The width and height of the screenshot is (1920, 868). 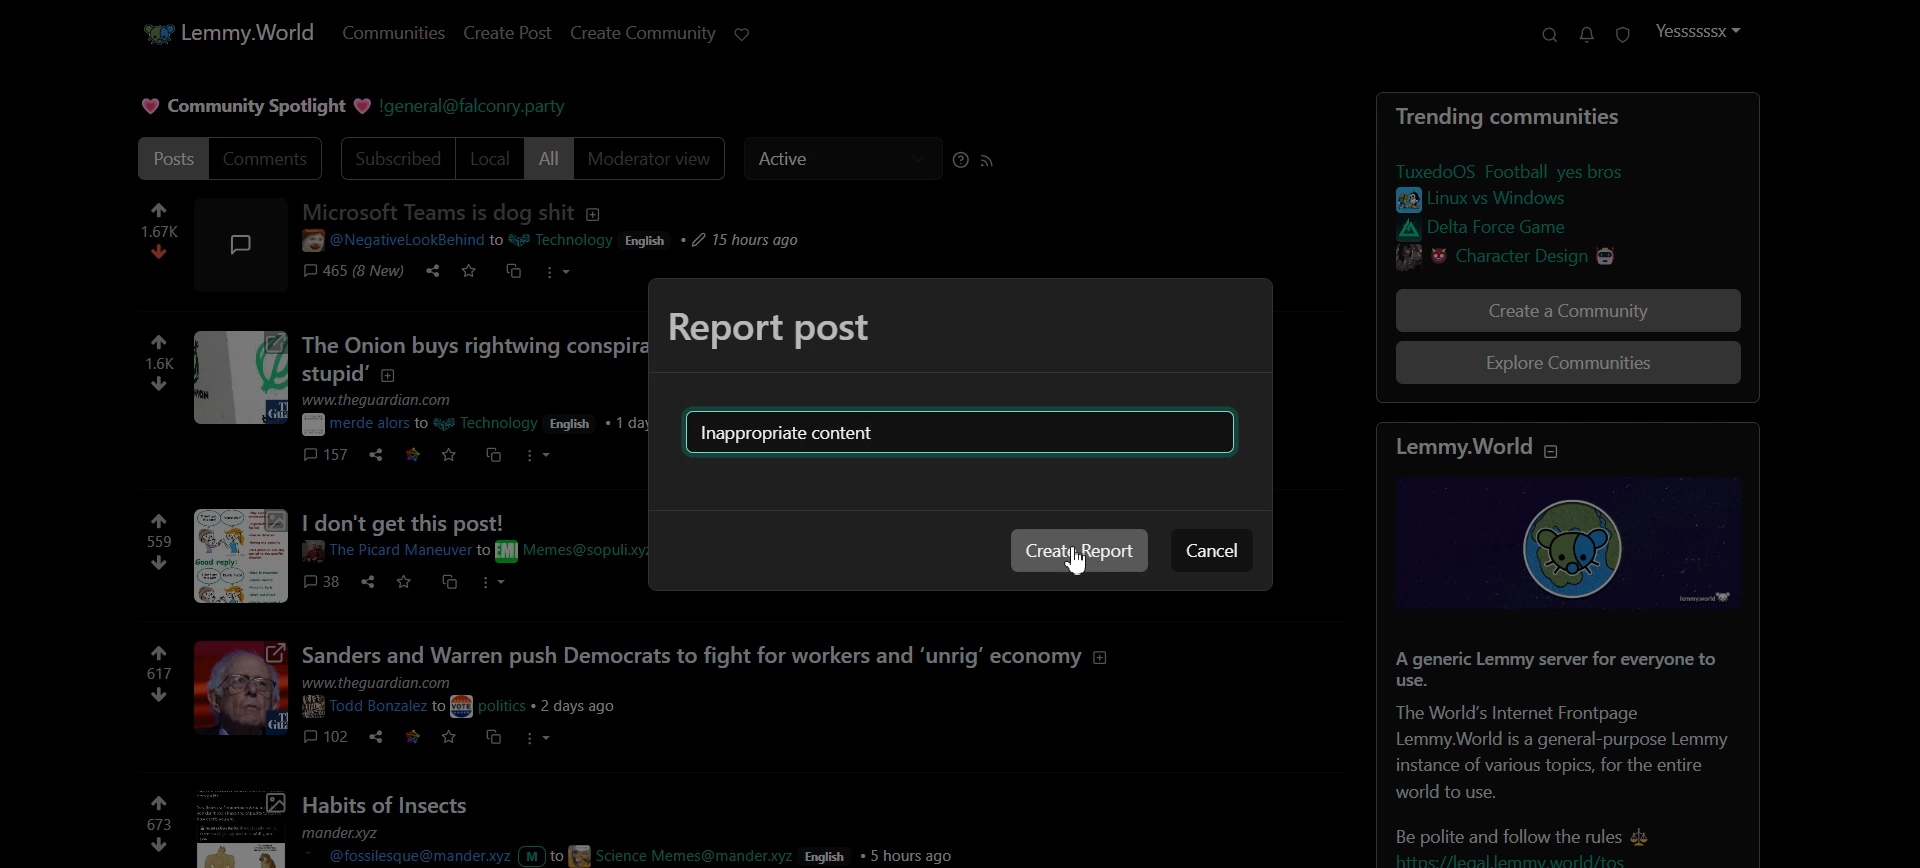 What do you see at coordinates (161, 673) in the screenshot?
I see `numbers` at bounding box center [161, 673].